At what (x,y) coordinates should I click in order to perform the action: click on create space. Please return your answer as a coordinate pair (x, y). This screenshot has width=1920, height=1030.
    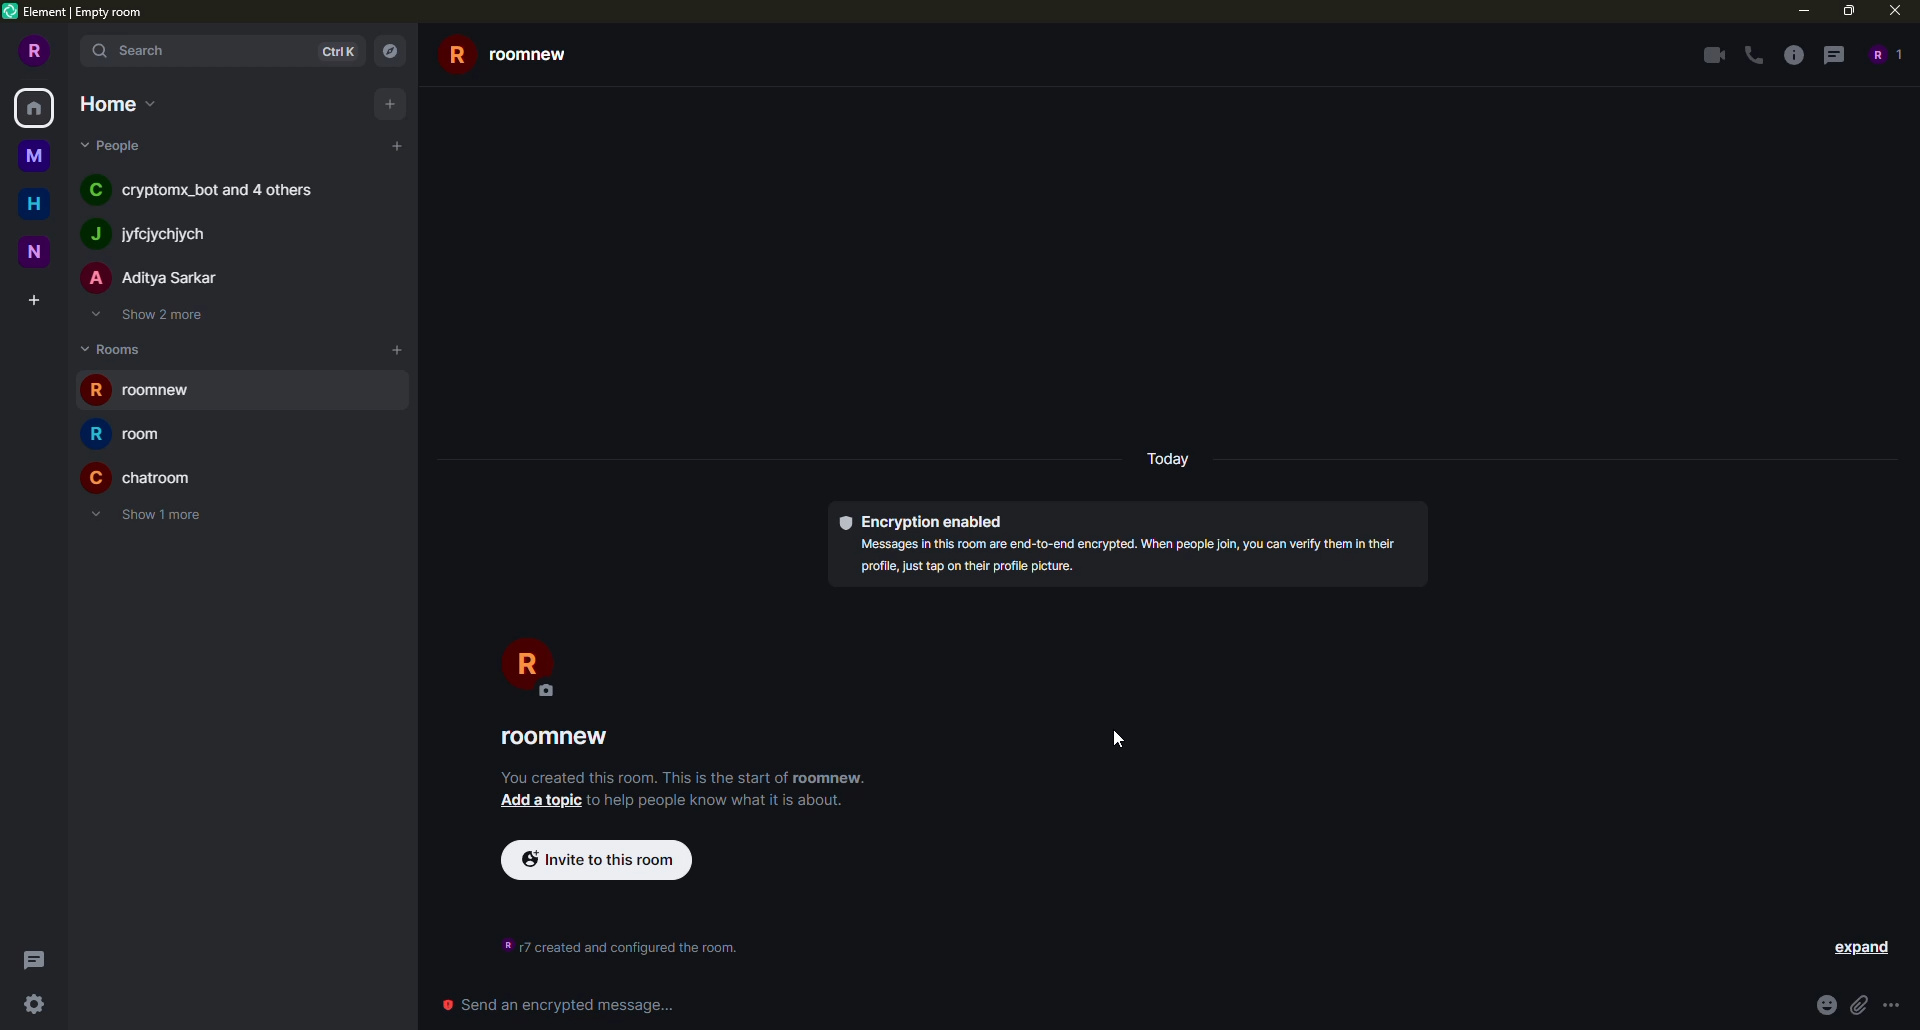
    Looking at the image, I should click on (32, 299).